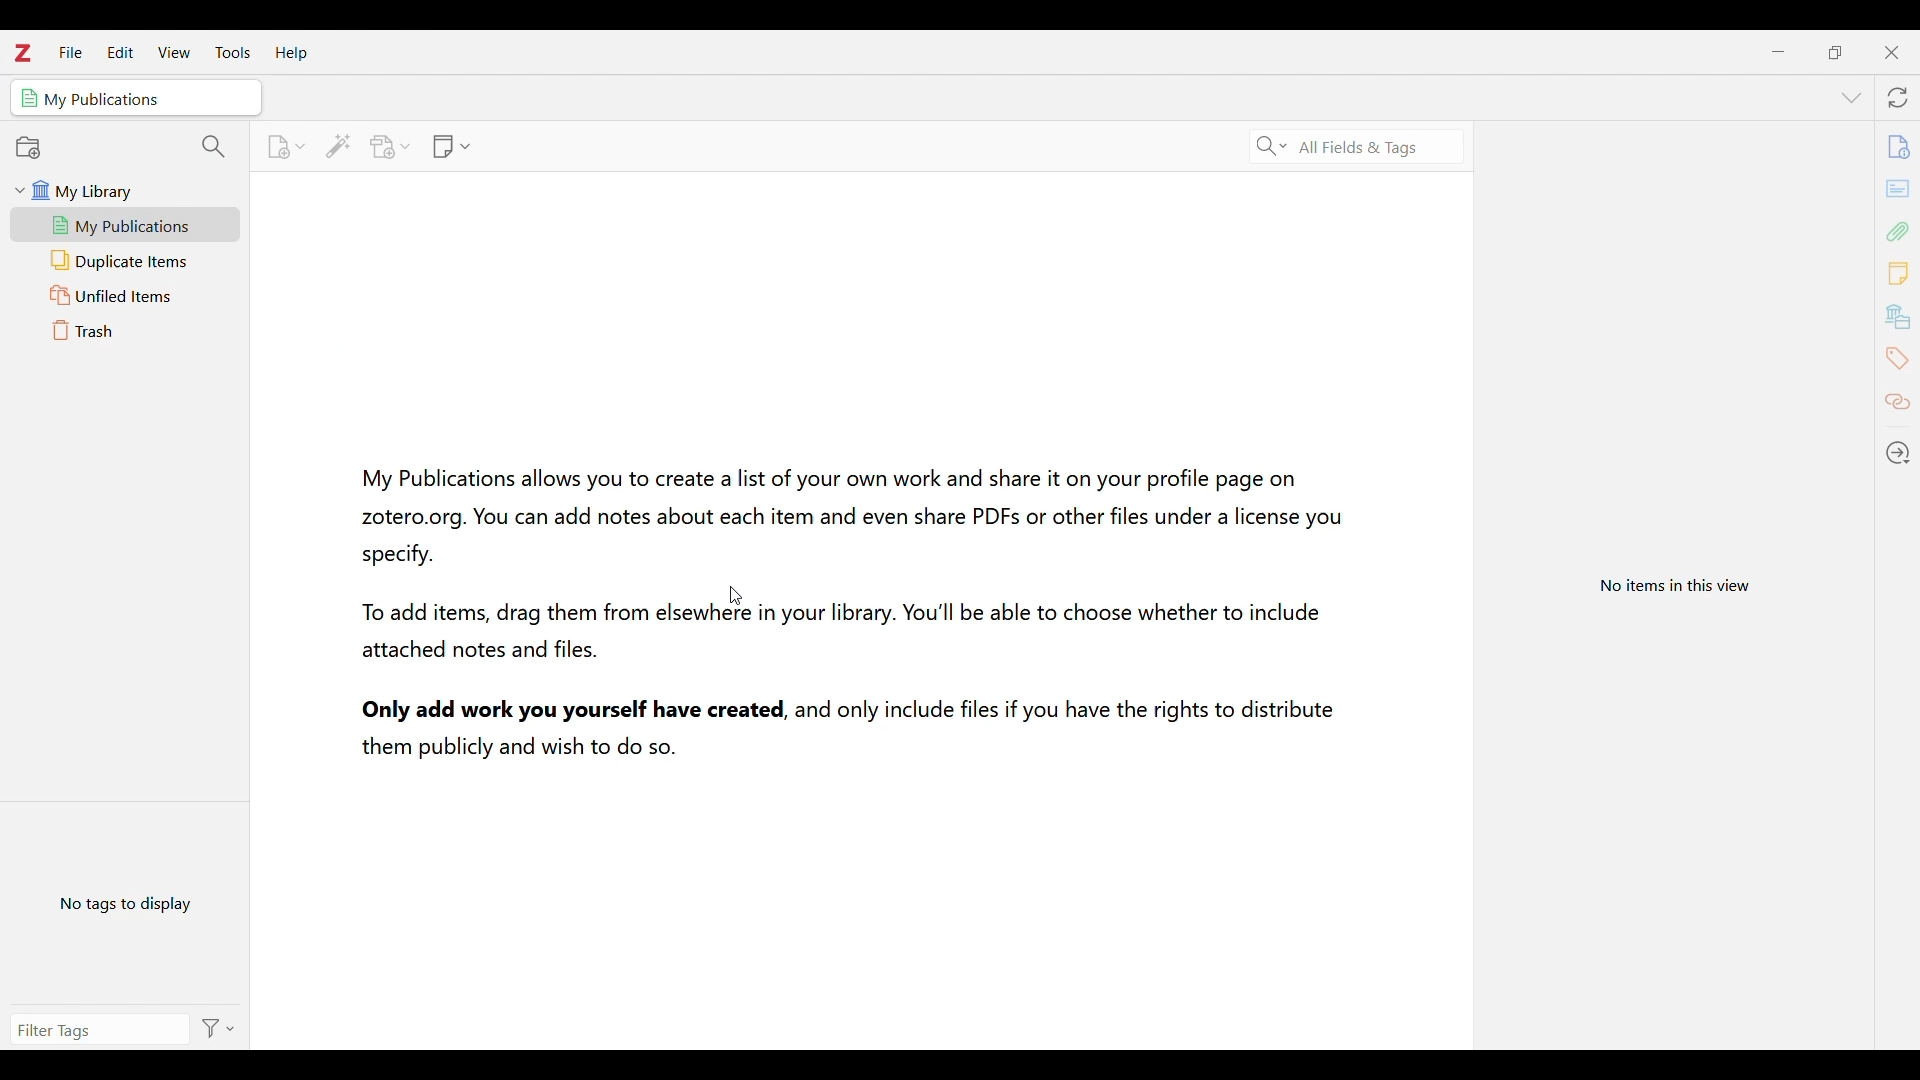 The image size is (1920, 1080). What do you see at coordinates (136, 97) in the screenshot?
I see `Current tab` at bounding box center [136, 97].